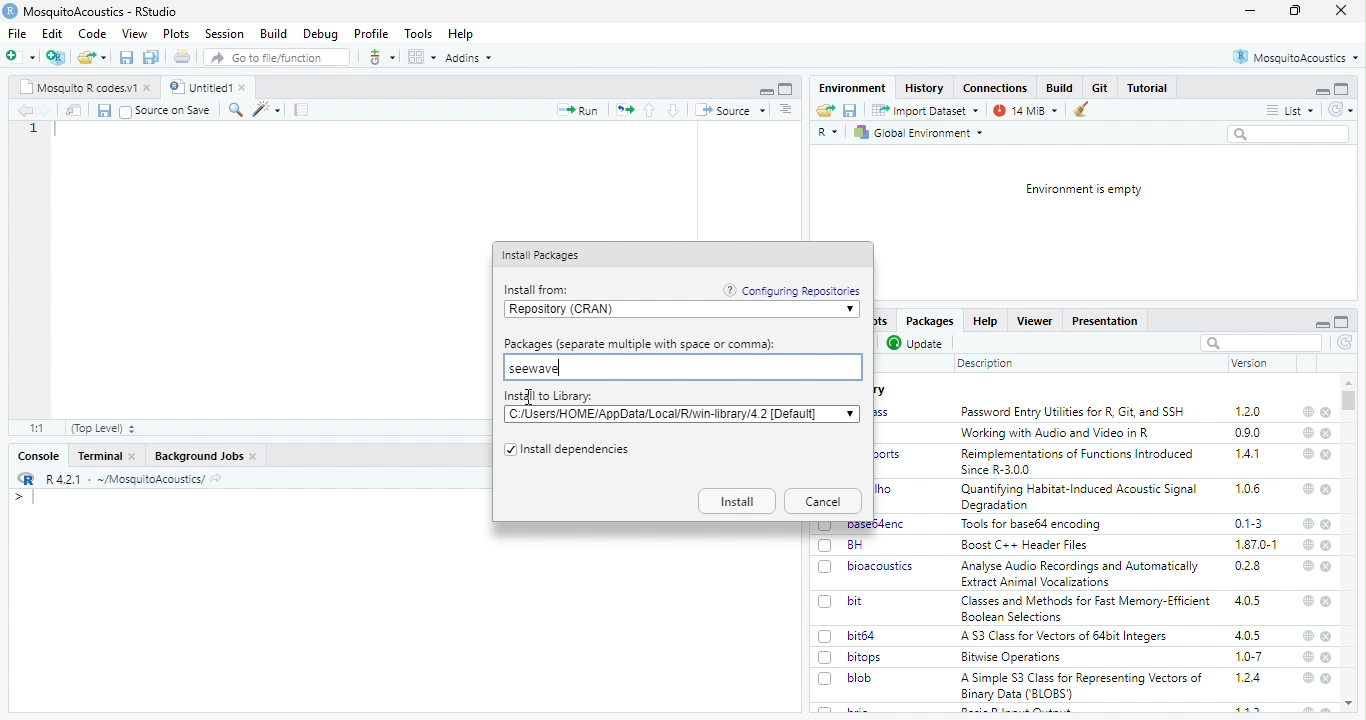  I want to click on checkbox, so click(825, 679).